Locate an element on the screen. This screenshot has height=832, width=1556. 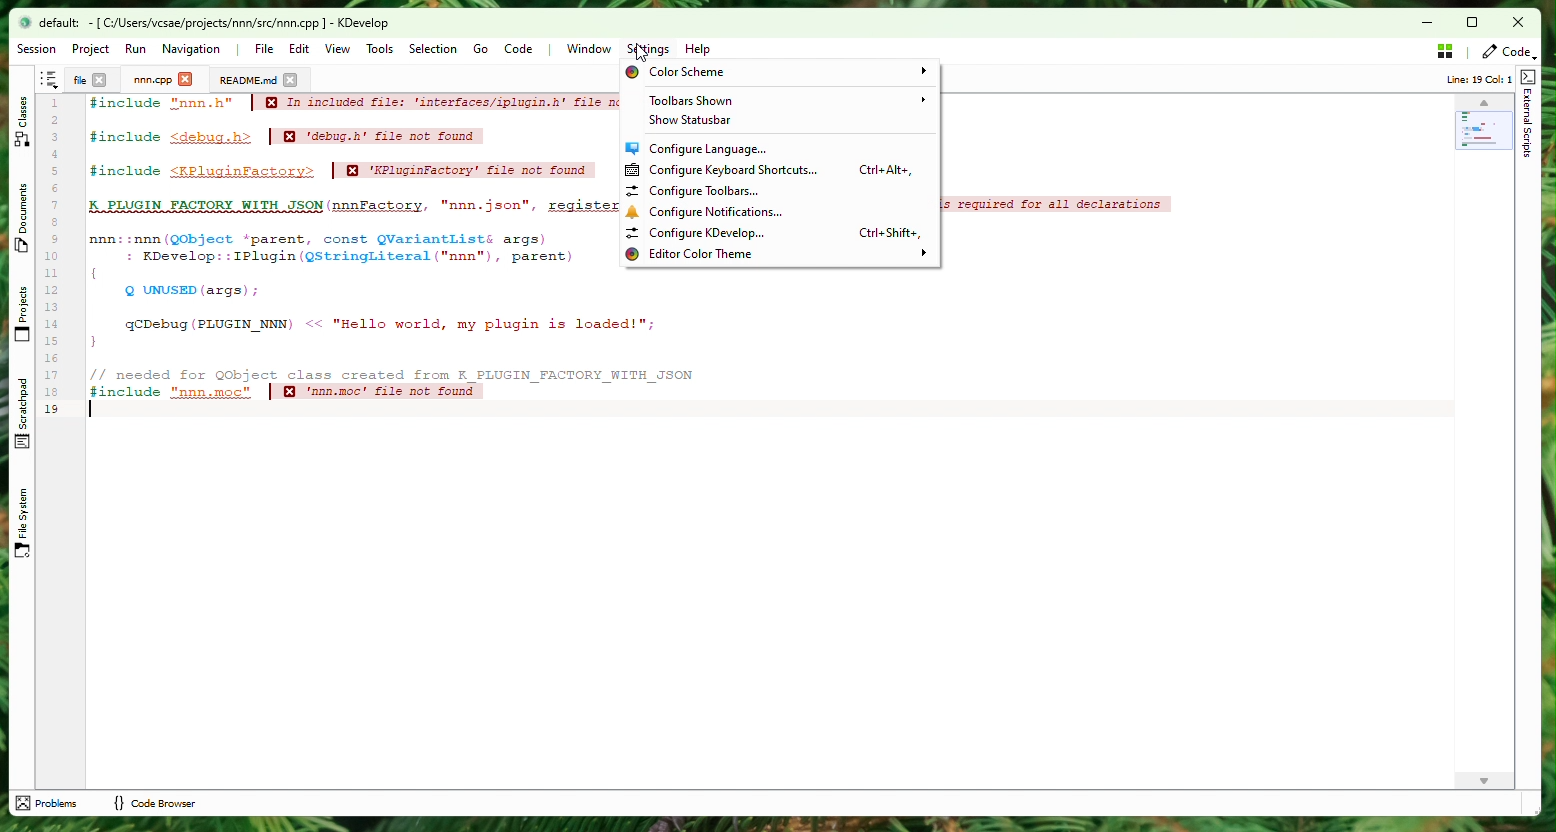
Settings is located at coordinates (647, 49).